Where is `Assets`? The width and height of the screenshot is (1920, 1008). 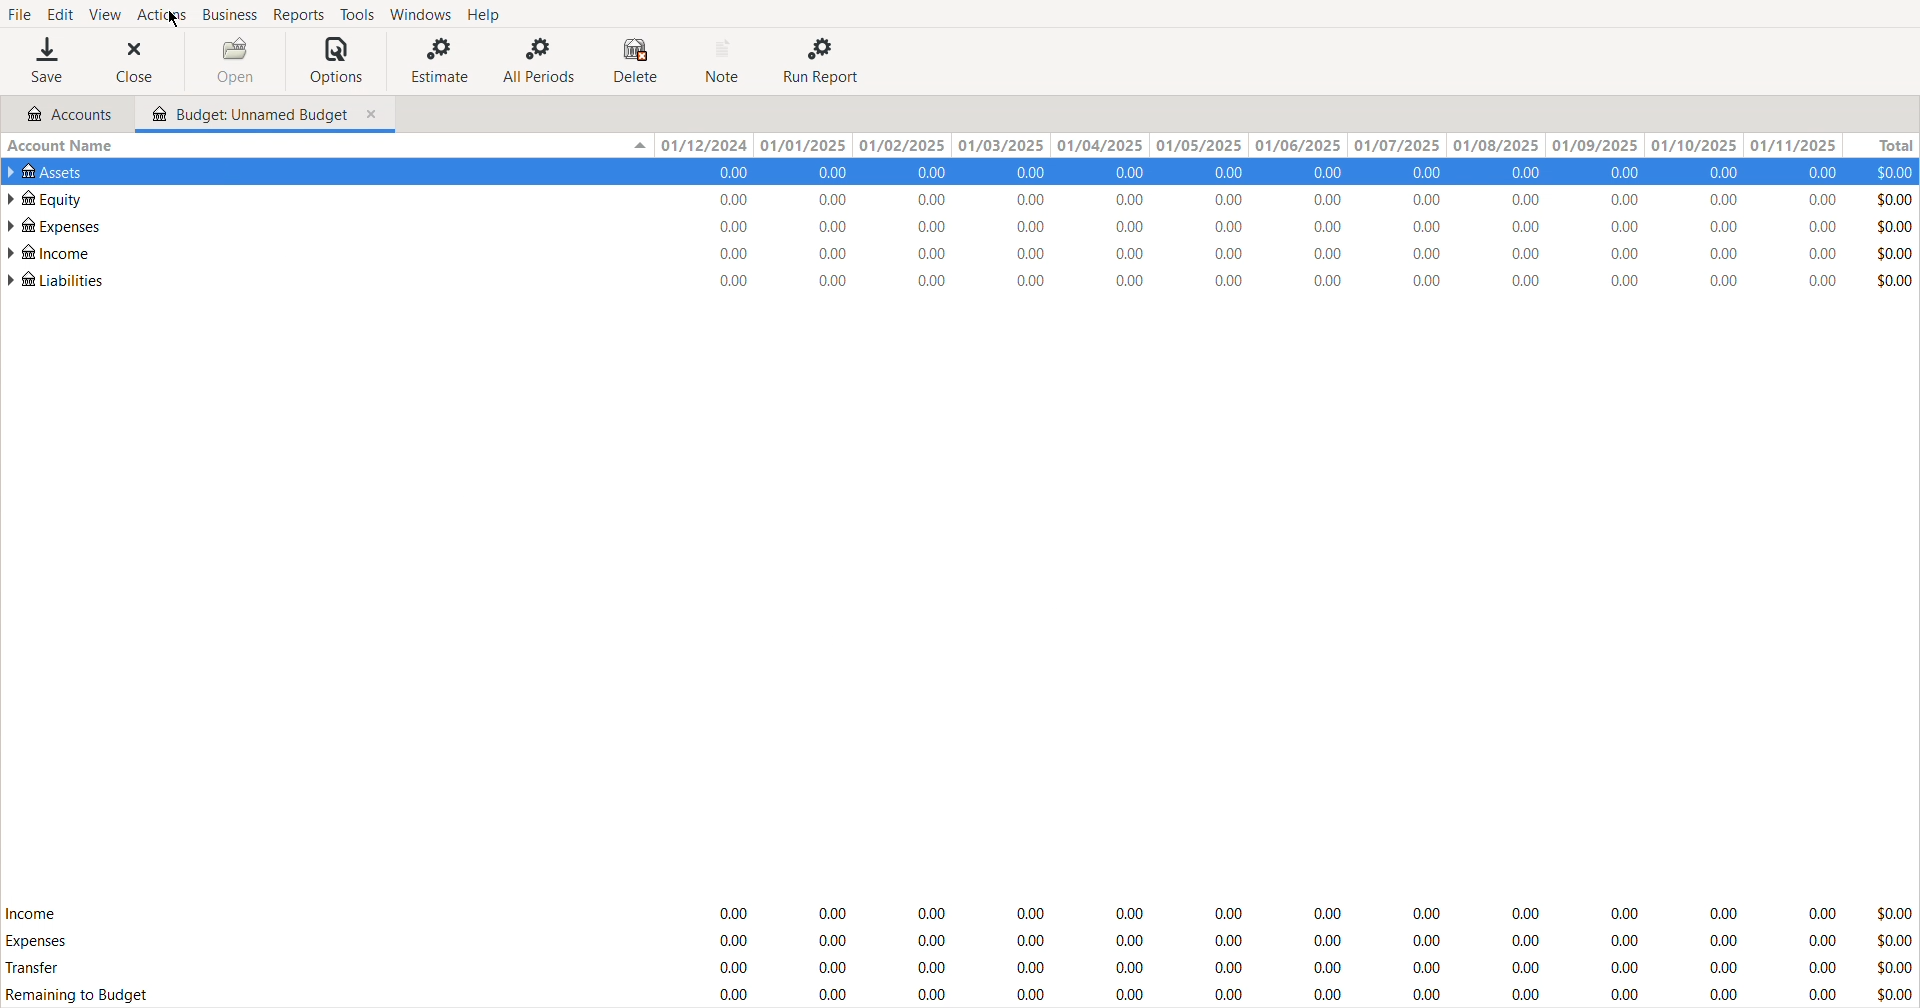
Assets is located at coordinates (52, 172).